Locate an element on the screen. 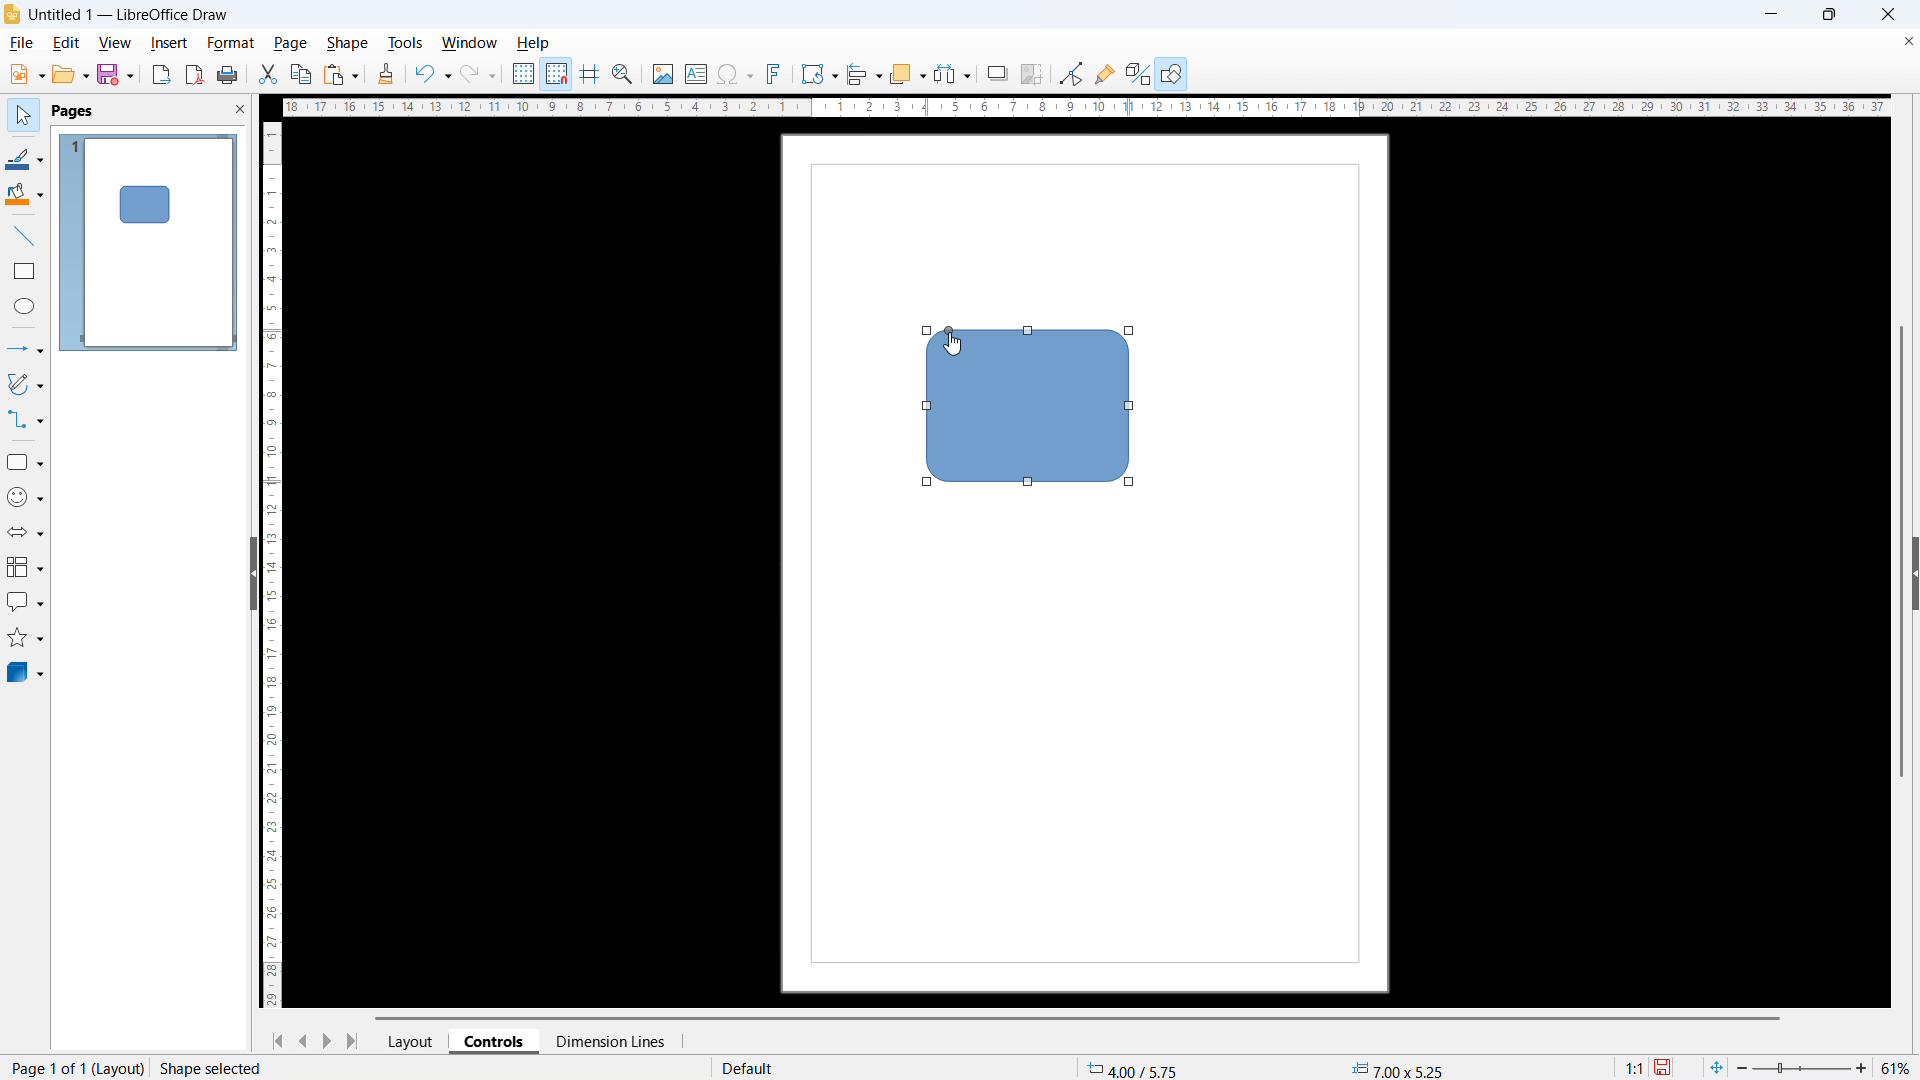 This screenshot has height=1080, width=1920. Line tool  is located at coordinates (22, 236).